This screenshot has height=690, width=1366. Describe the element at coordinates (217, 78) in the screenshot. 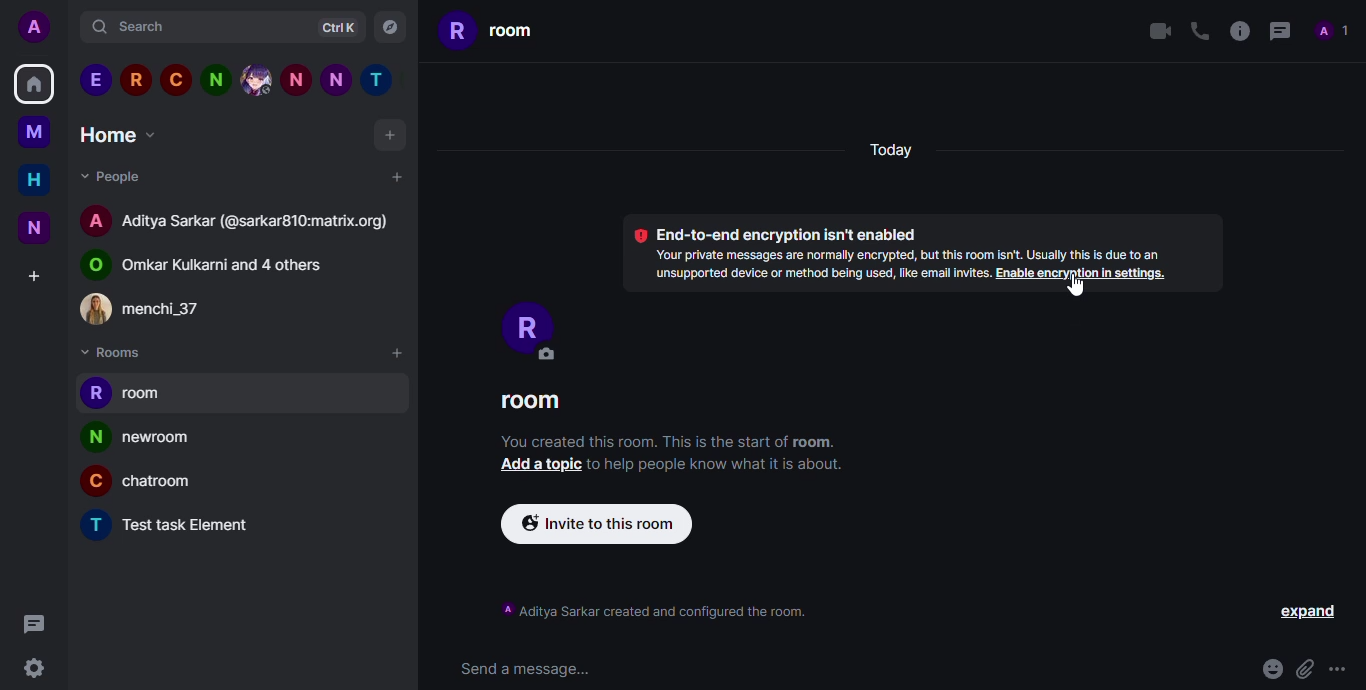

I see `Contact shortcut` at that location.